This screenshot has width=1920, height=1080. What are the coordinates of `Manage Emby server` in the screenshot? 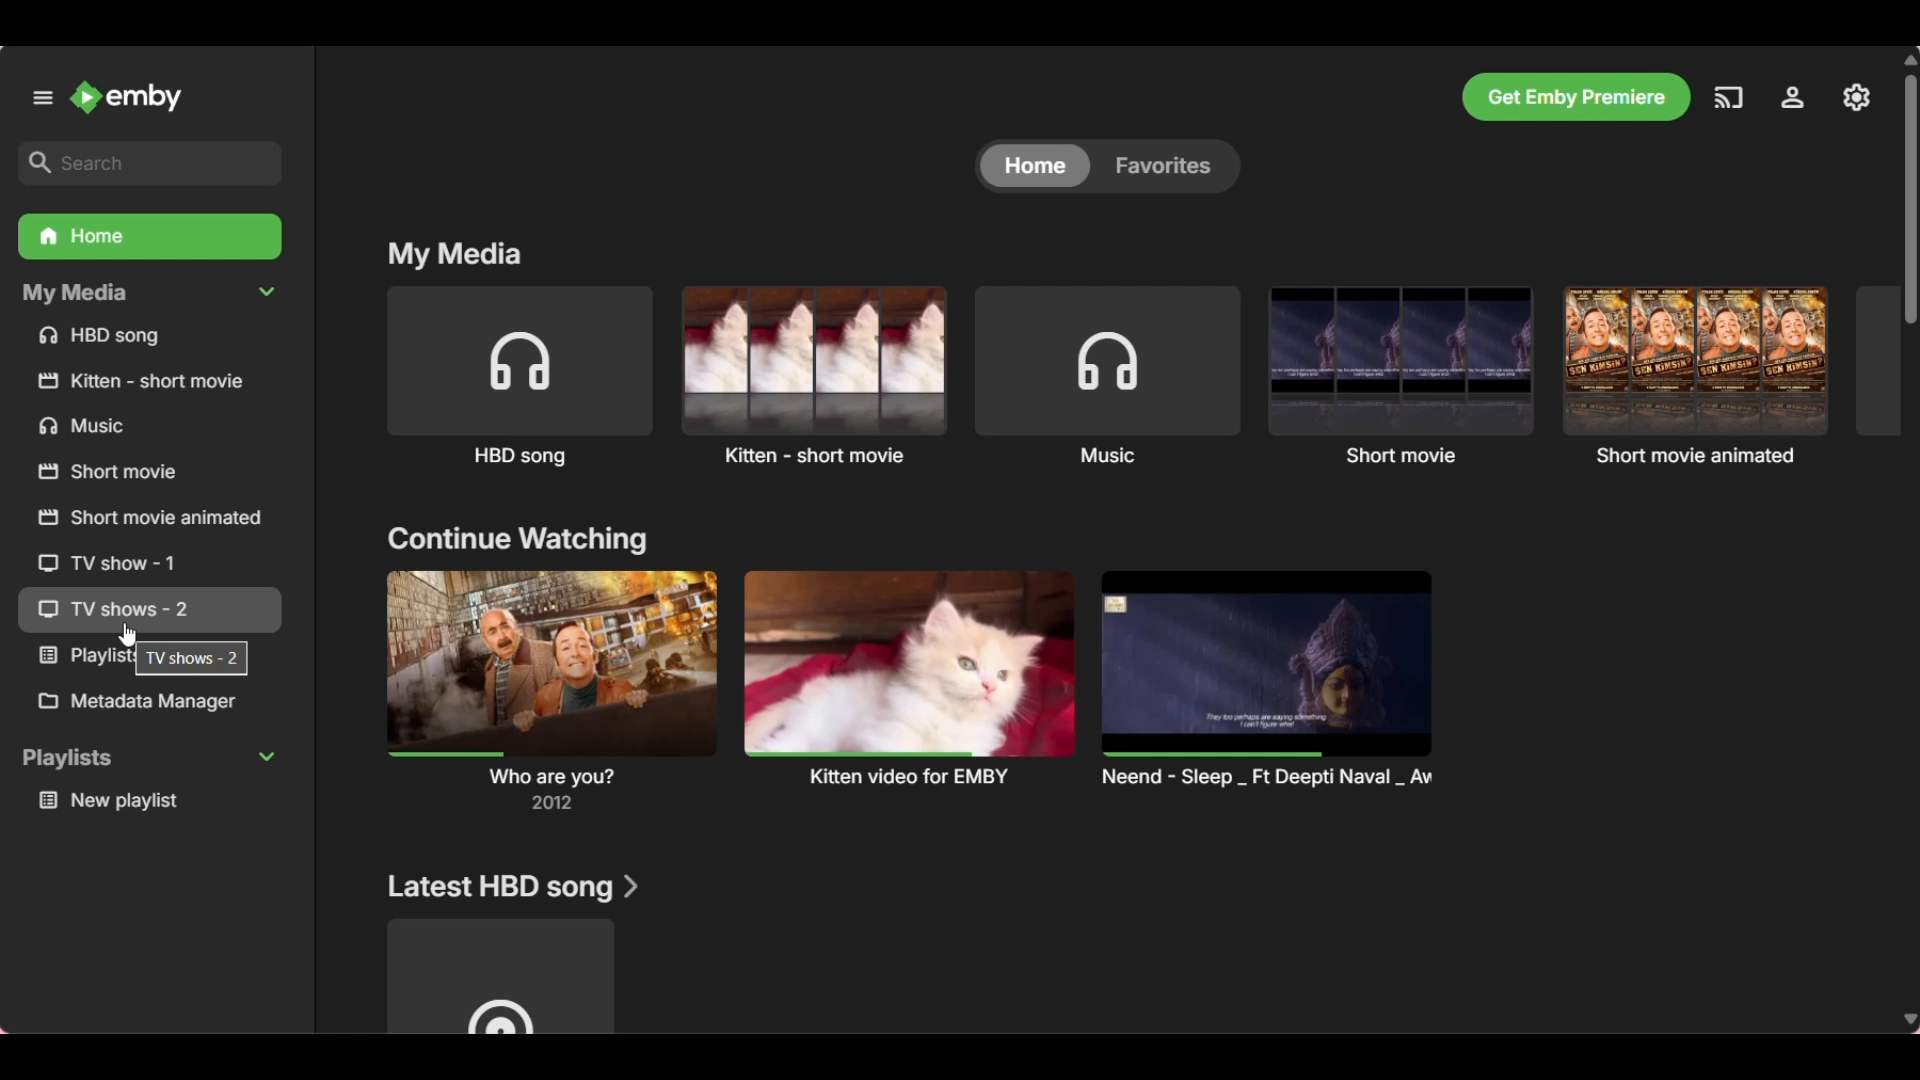 It's located at (1856, 98).